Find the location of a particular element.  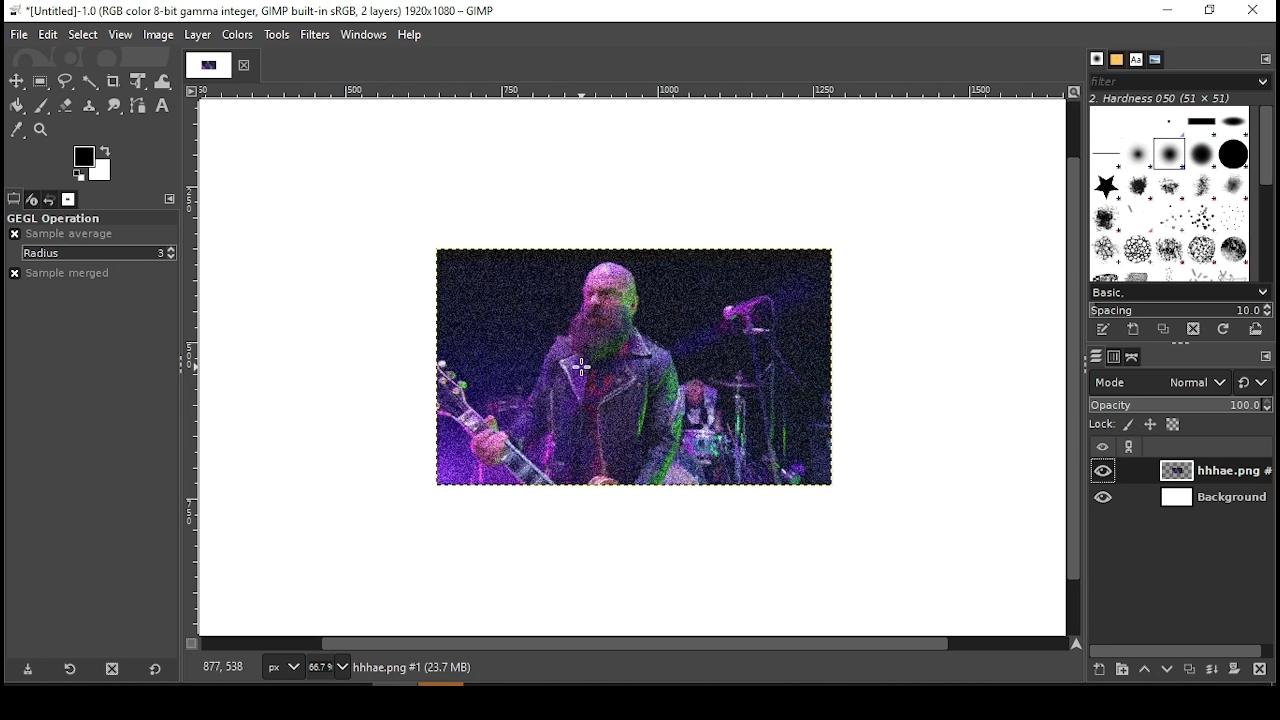

windows is located at coordinates (365, 34).